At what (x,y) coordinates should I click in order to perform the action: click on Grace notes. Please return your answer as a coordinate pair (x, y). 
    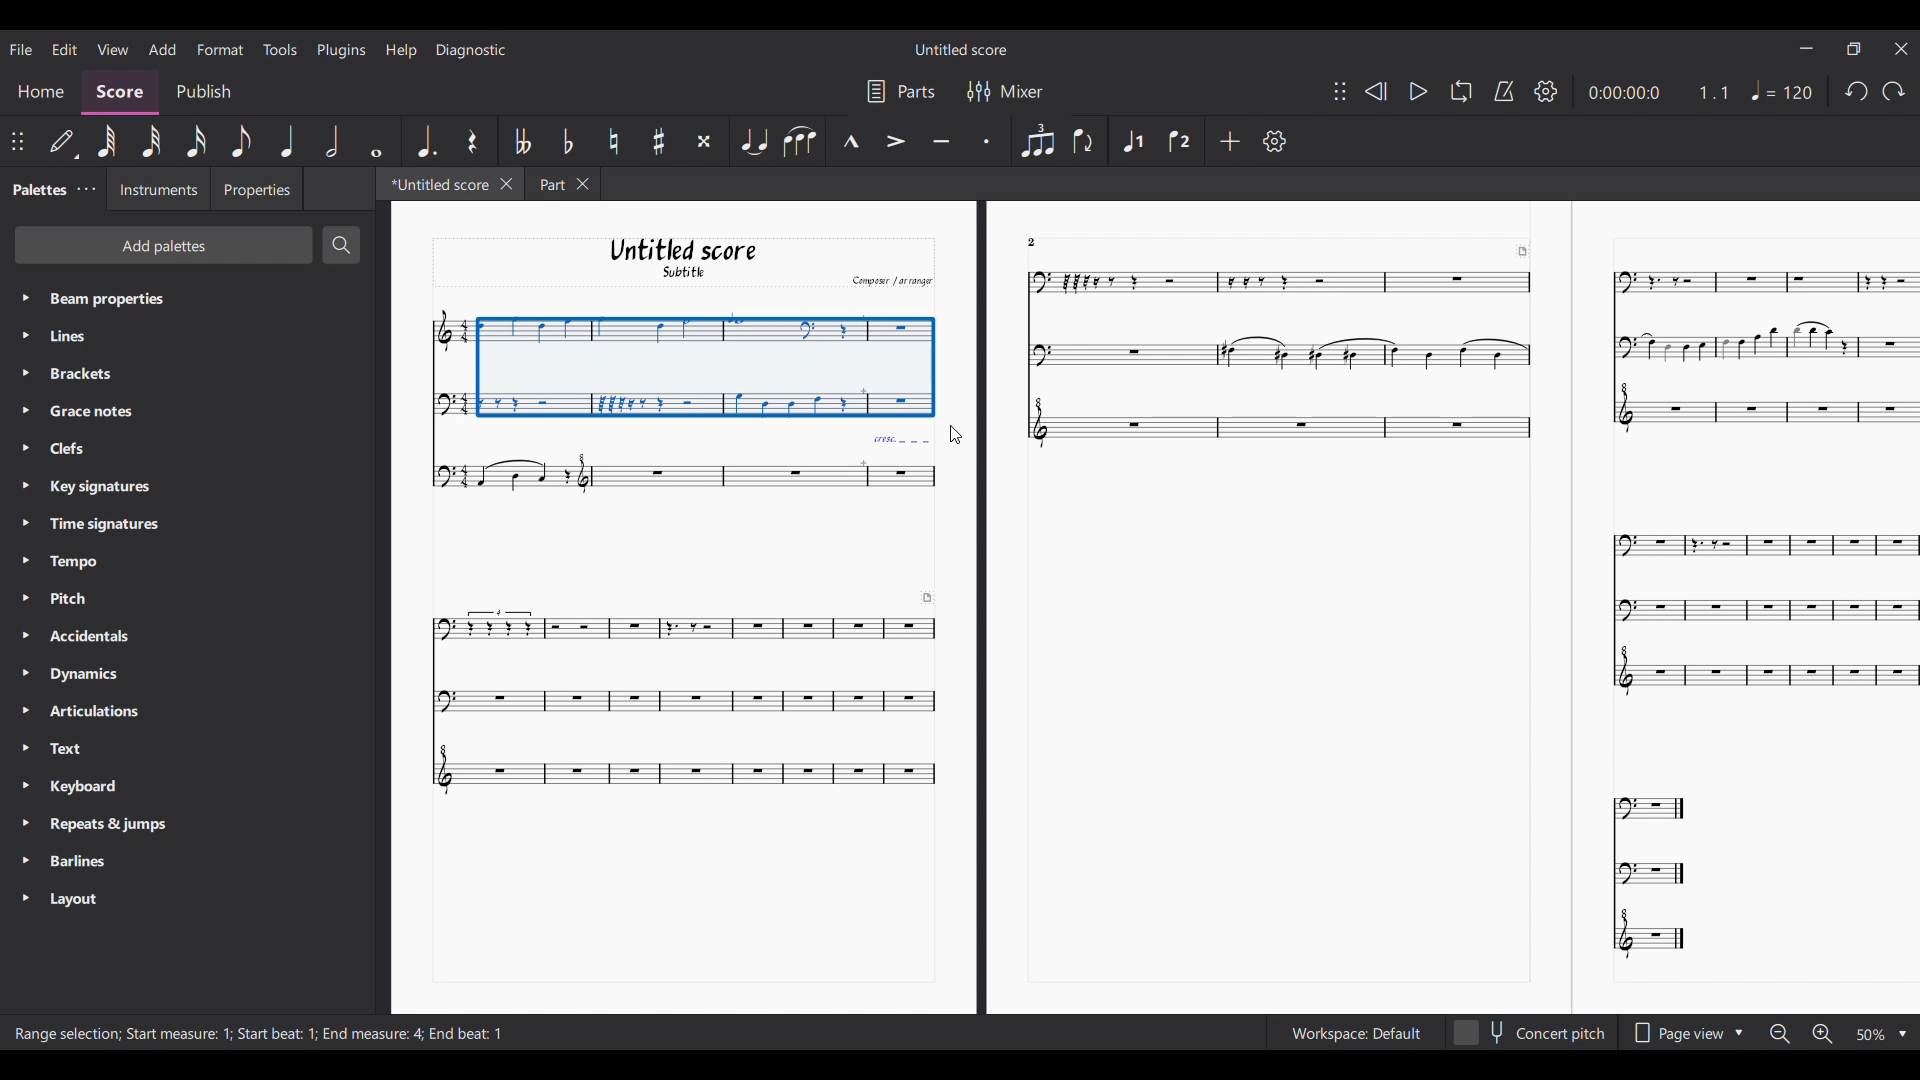
    Looking at the image, I should click on (94, 410).